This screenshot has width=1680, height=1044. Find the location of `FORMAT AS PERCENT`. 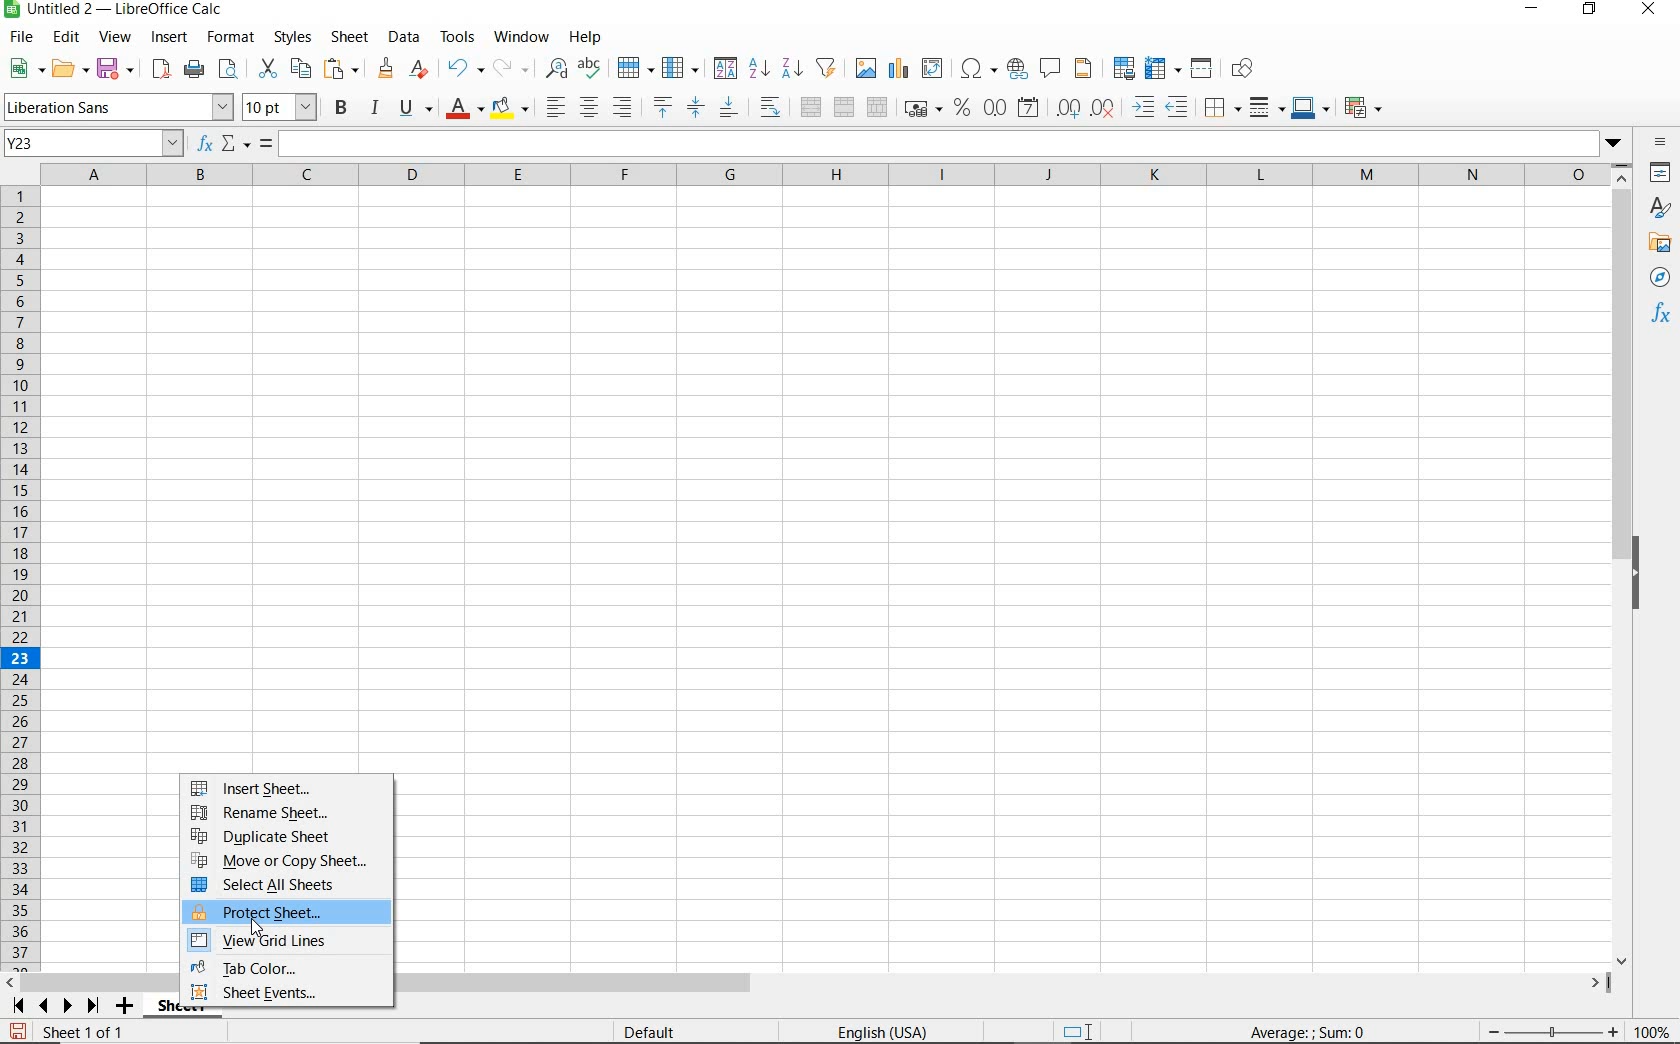

FORMAT AS PERCENT is located at coordinates (962, 109).